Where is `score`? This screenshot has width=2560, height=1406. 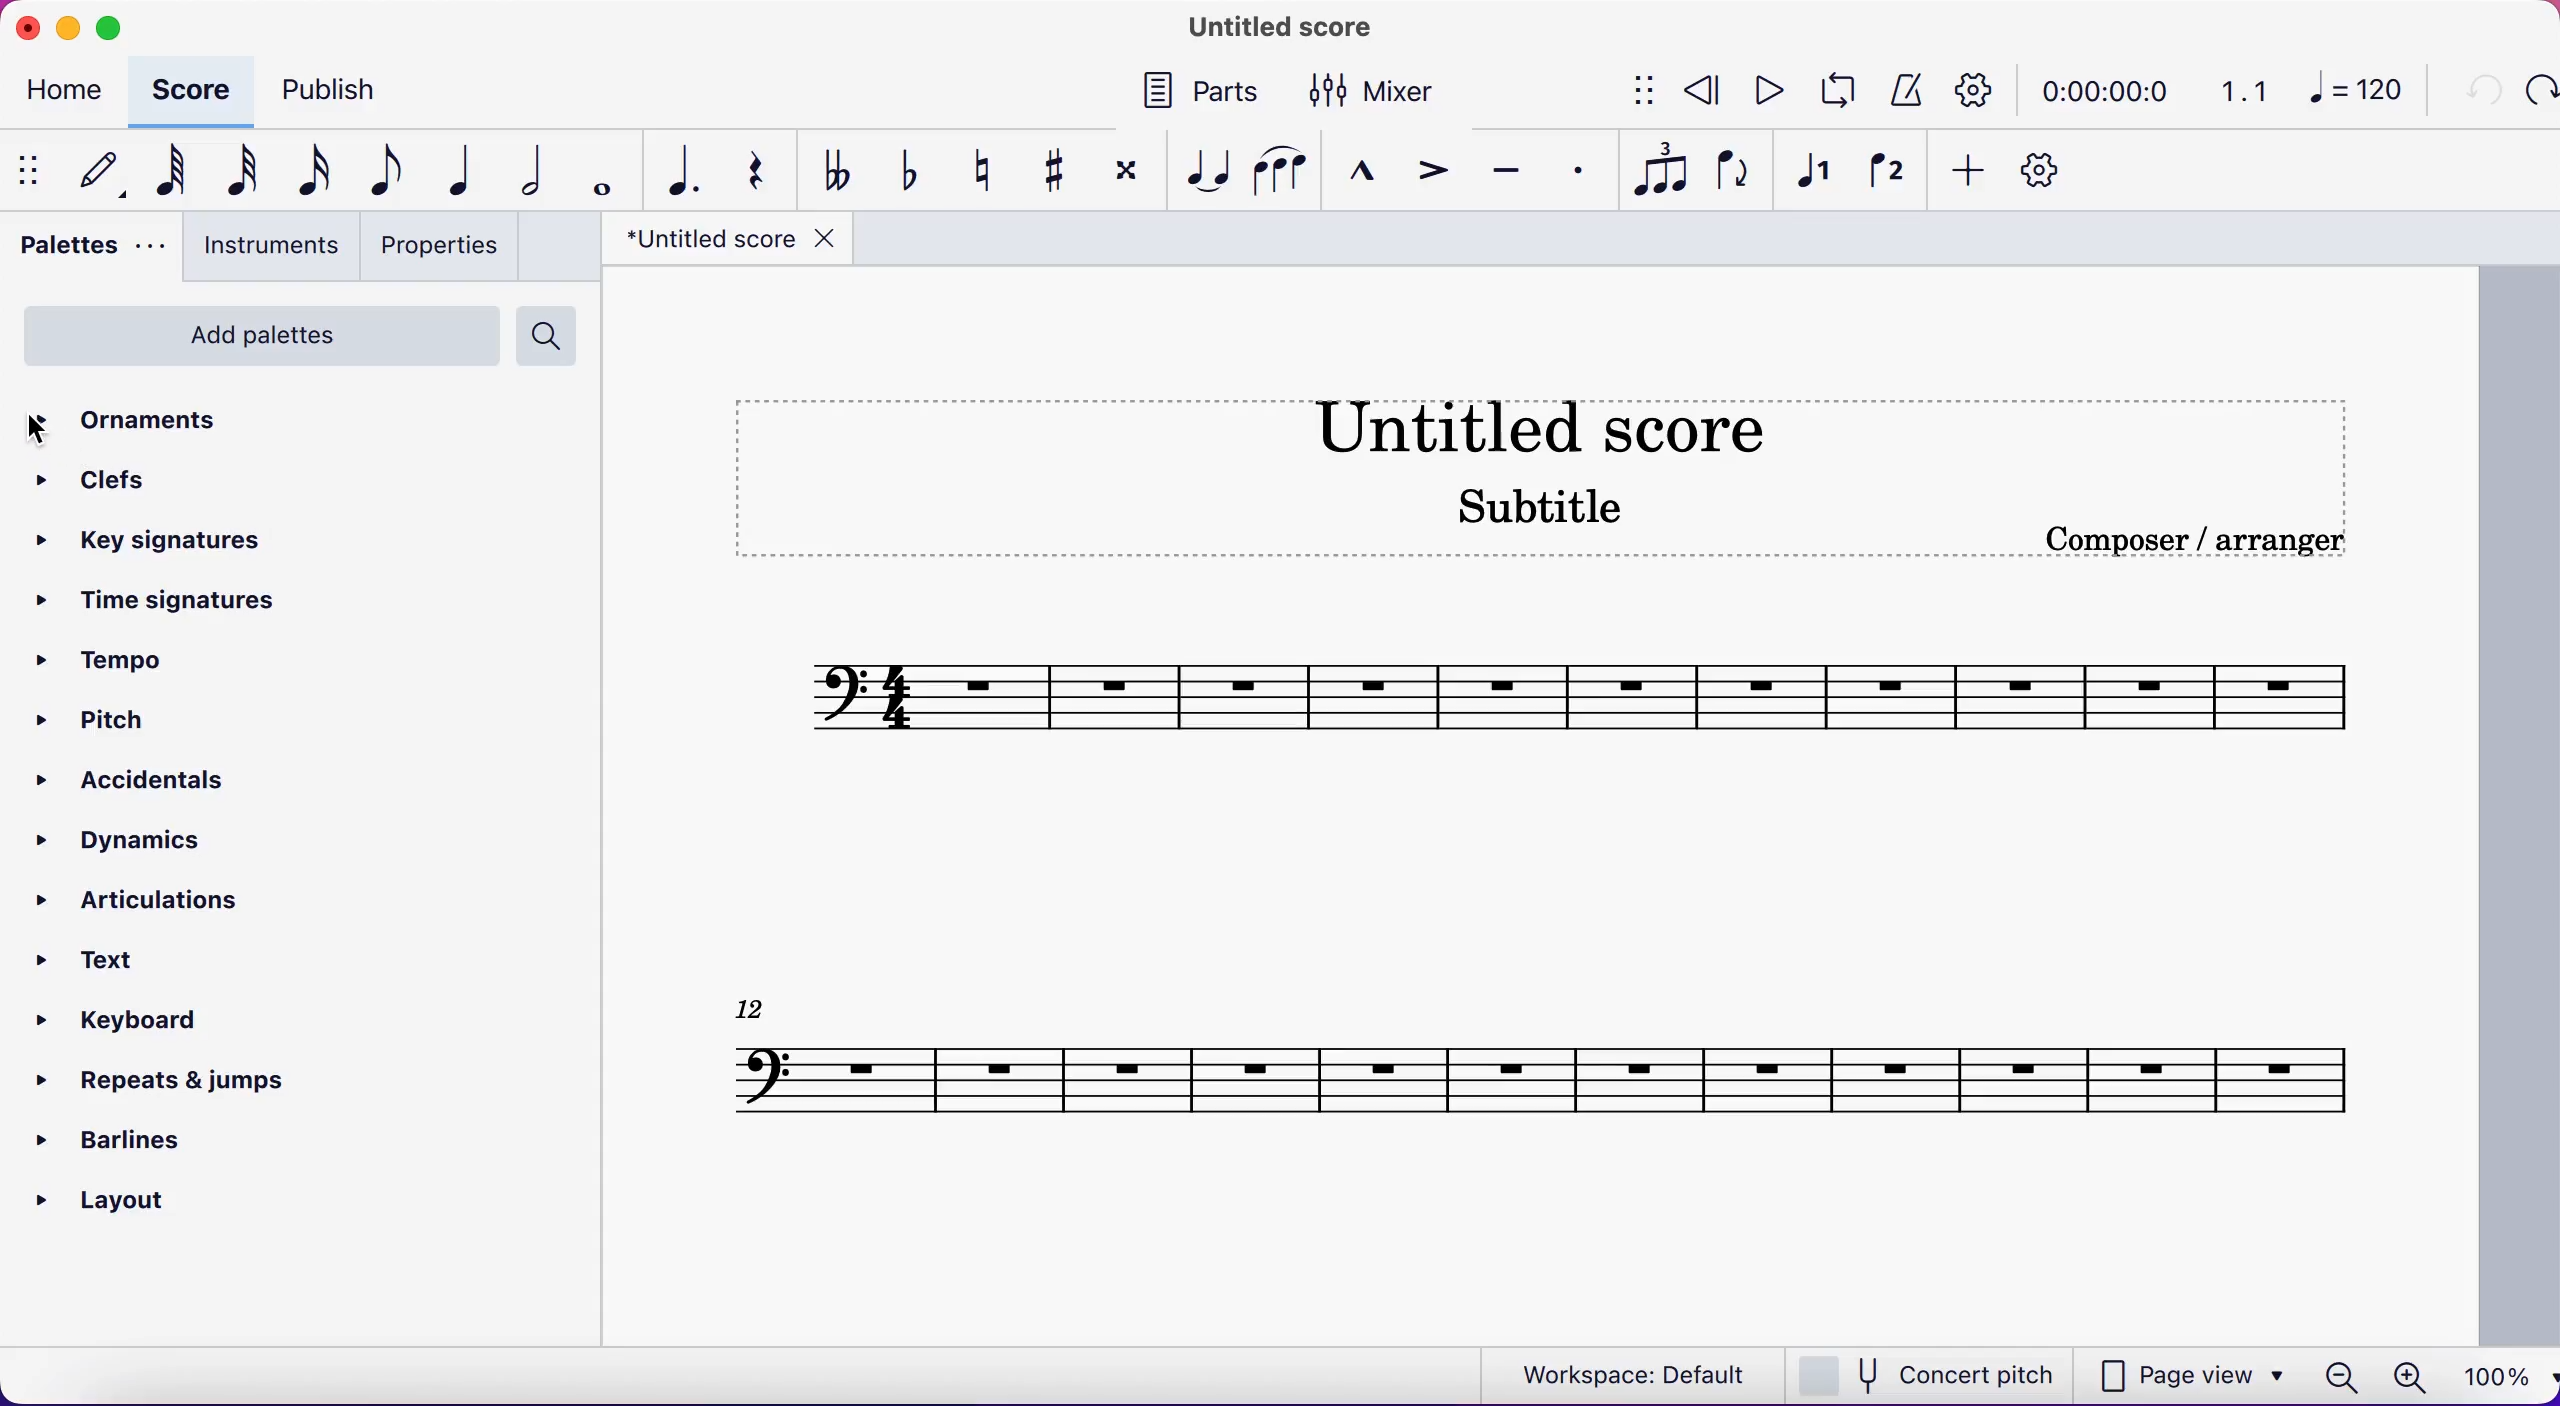
score is located at coordinates (1585, 693).